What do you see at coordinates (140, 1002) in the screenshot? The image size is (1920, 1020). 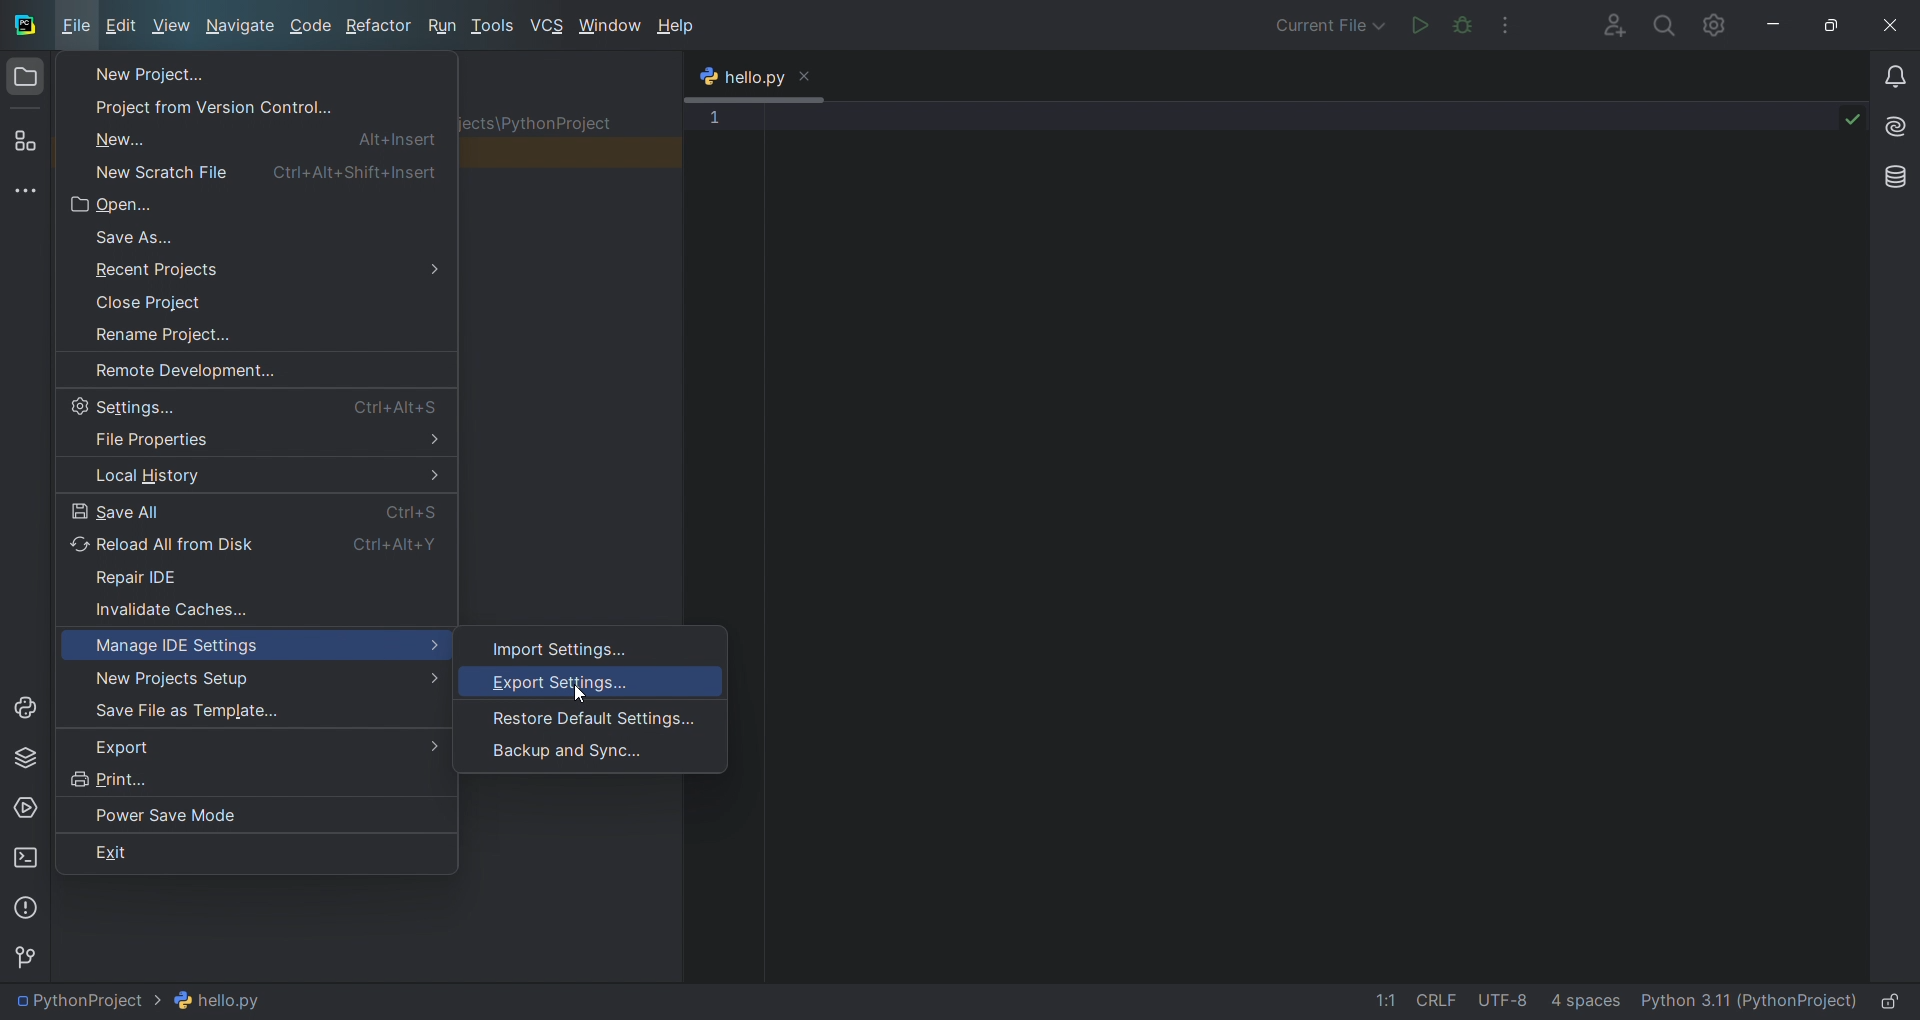 I see `file path` at bounding box center [140, 1002].